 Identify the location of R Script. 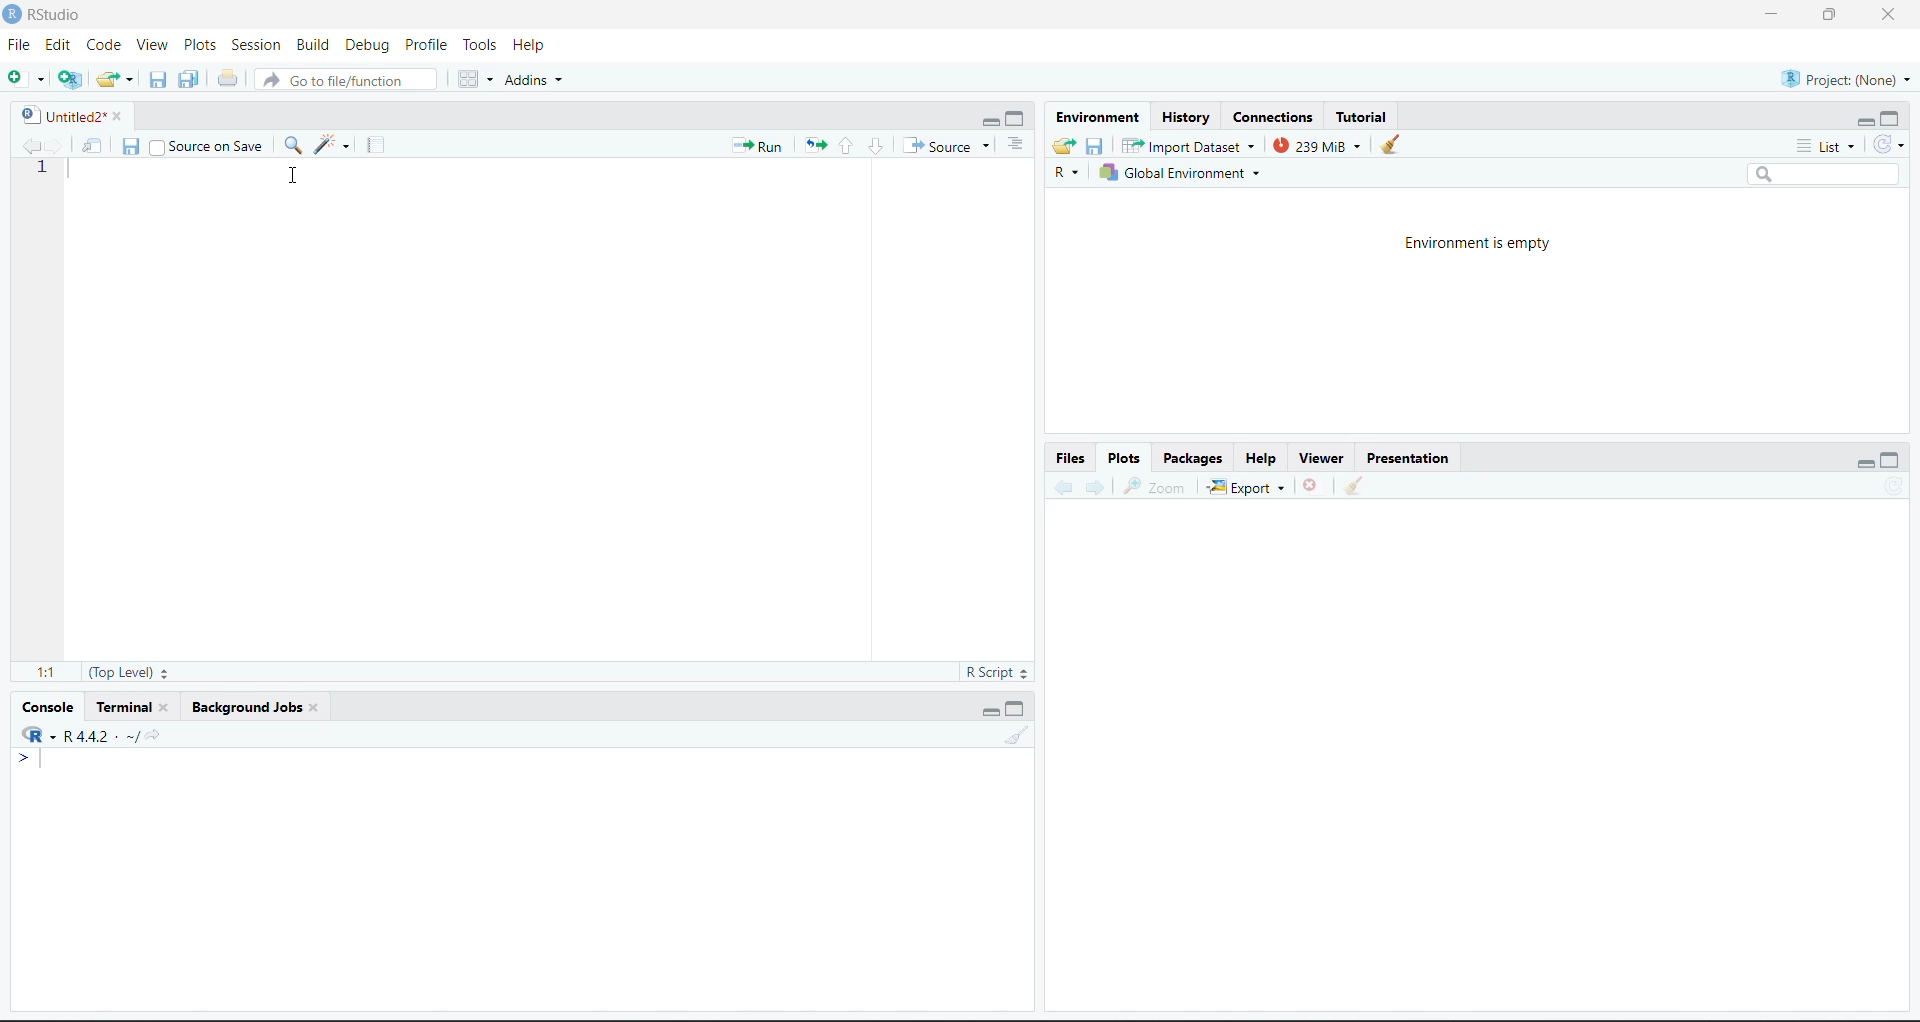
(997, 673).